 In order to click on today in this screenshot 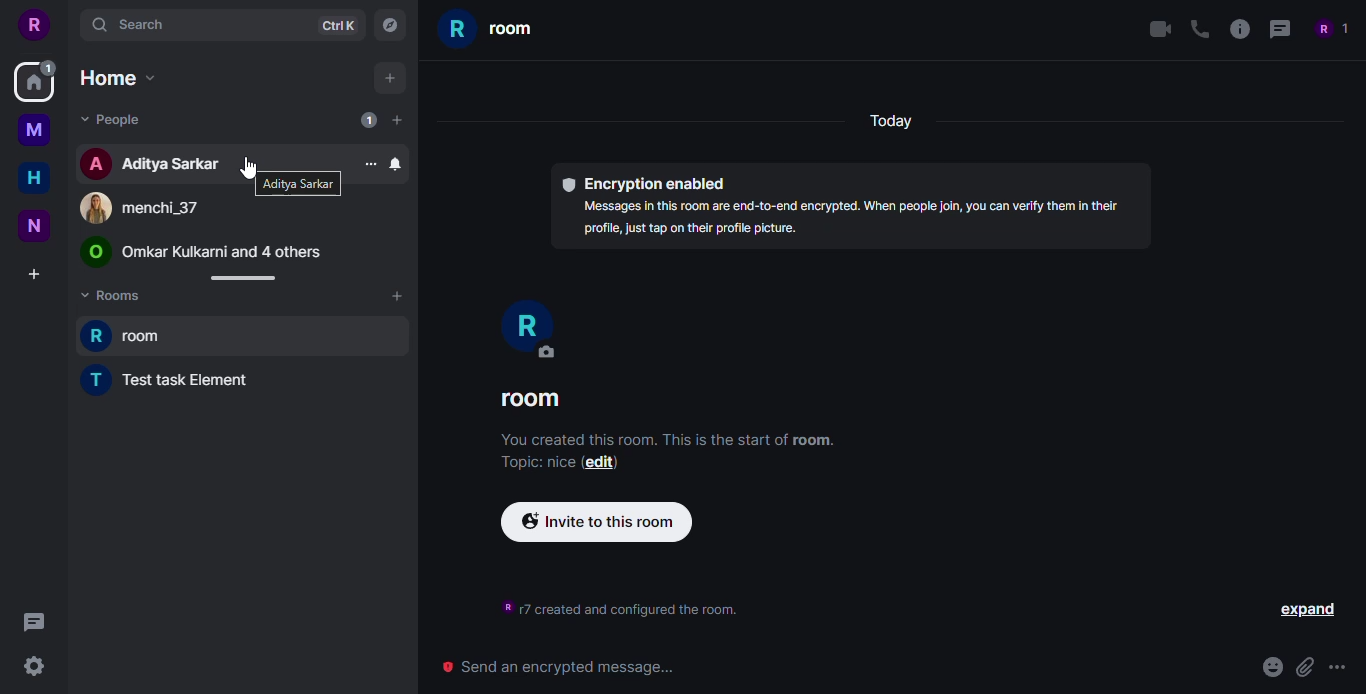, I will do `click(888, 123)`.